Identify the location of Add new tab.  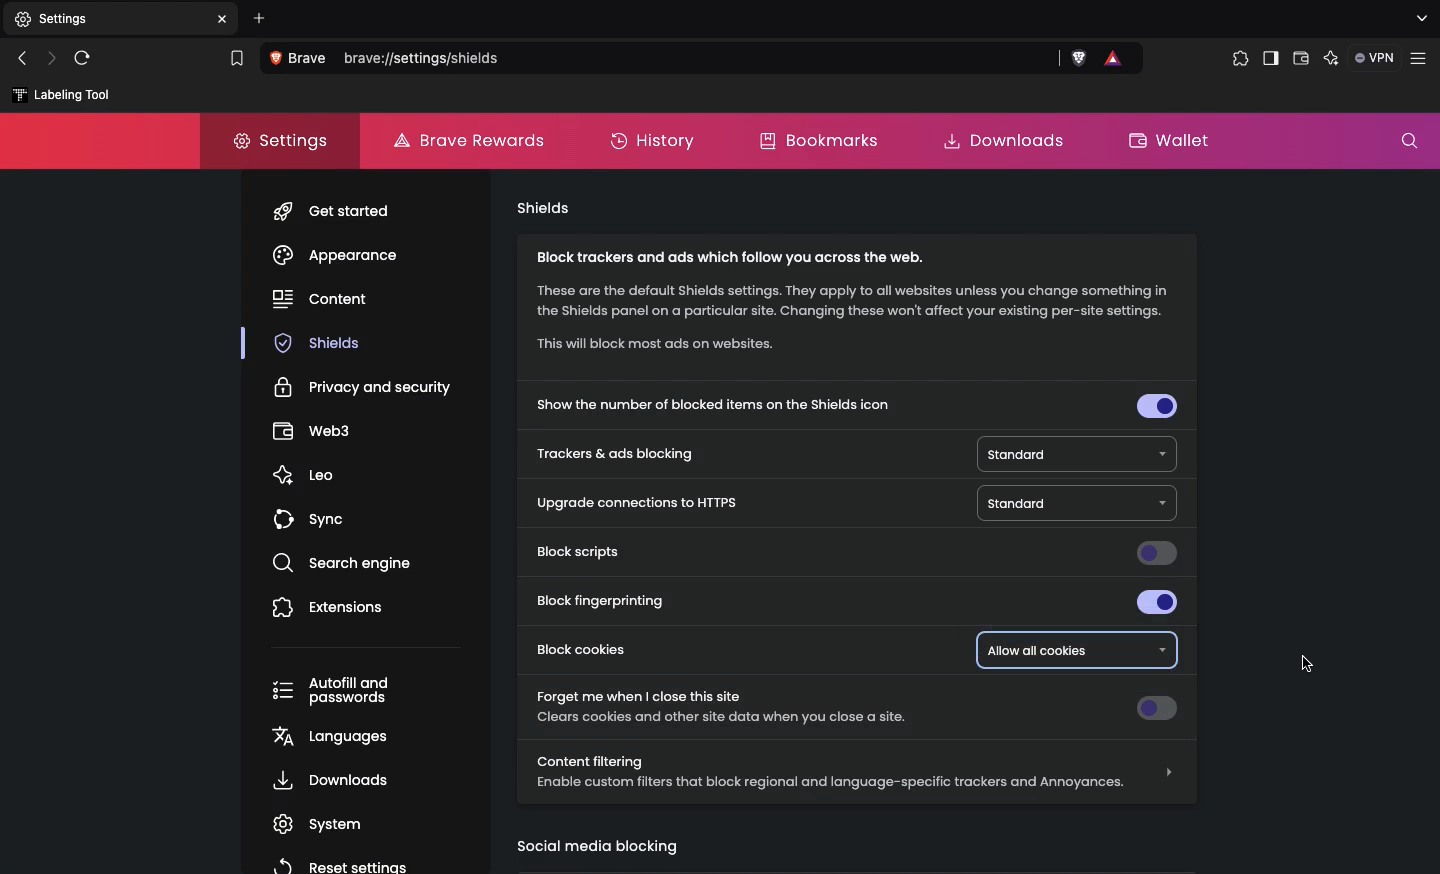
(258, 17).